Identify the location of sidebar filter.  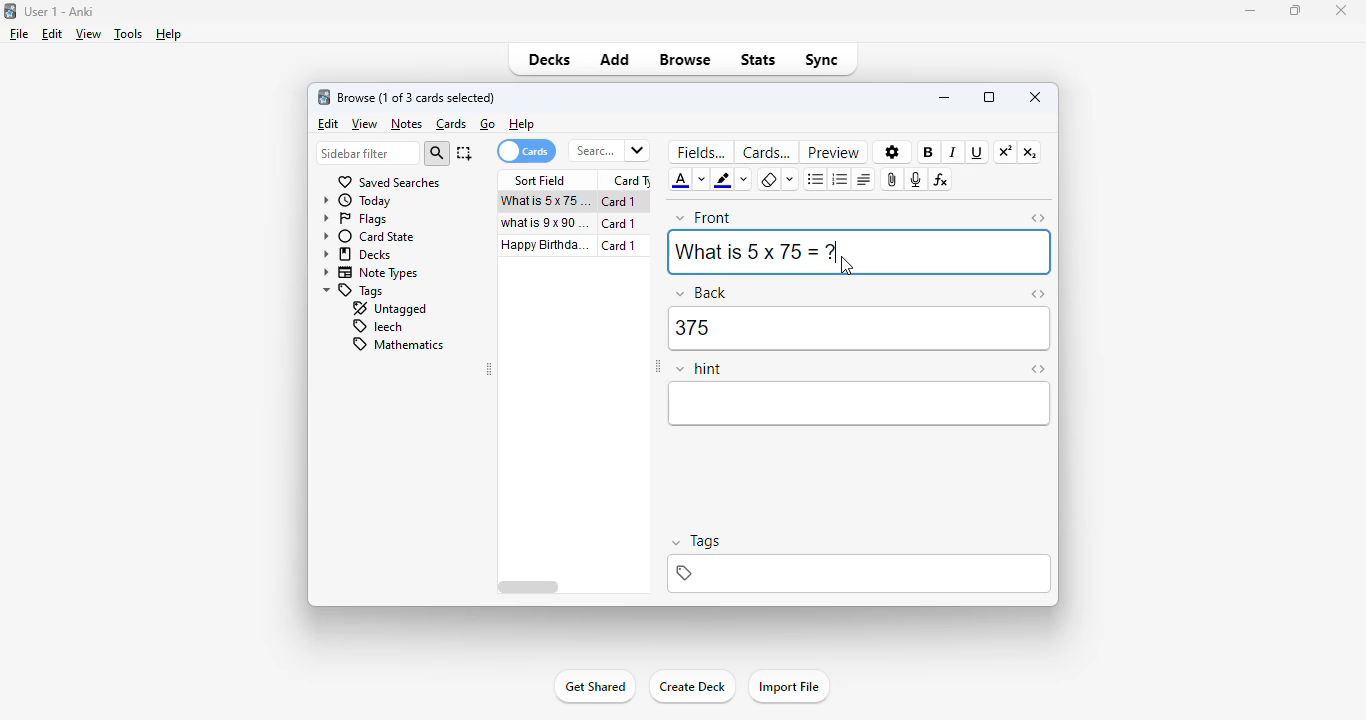
(366, 153).